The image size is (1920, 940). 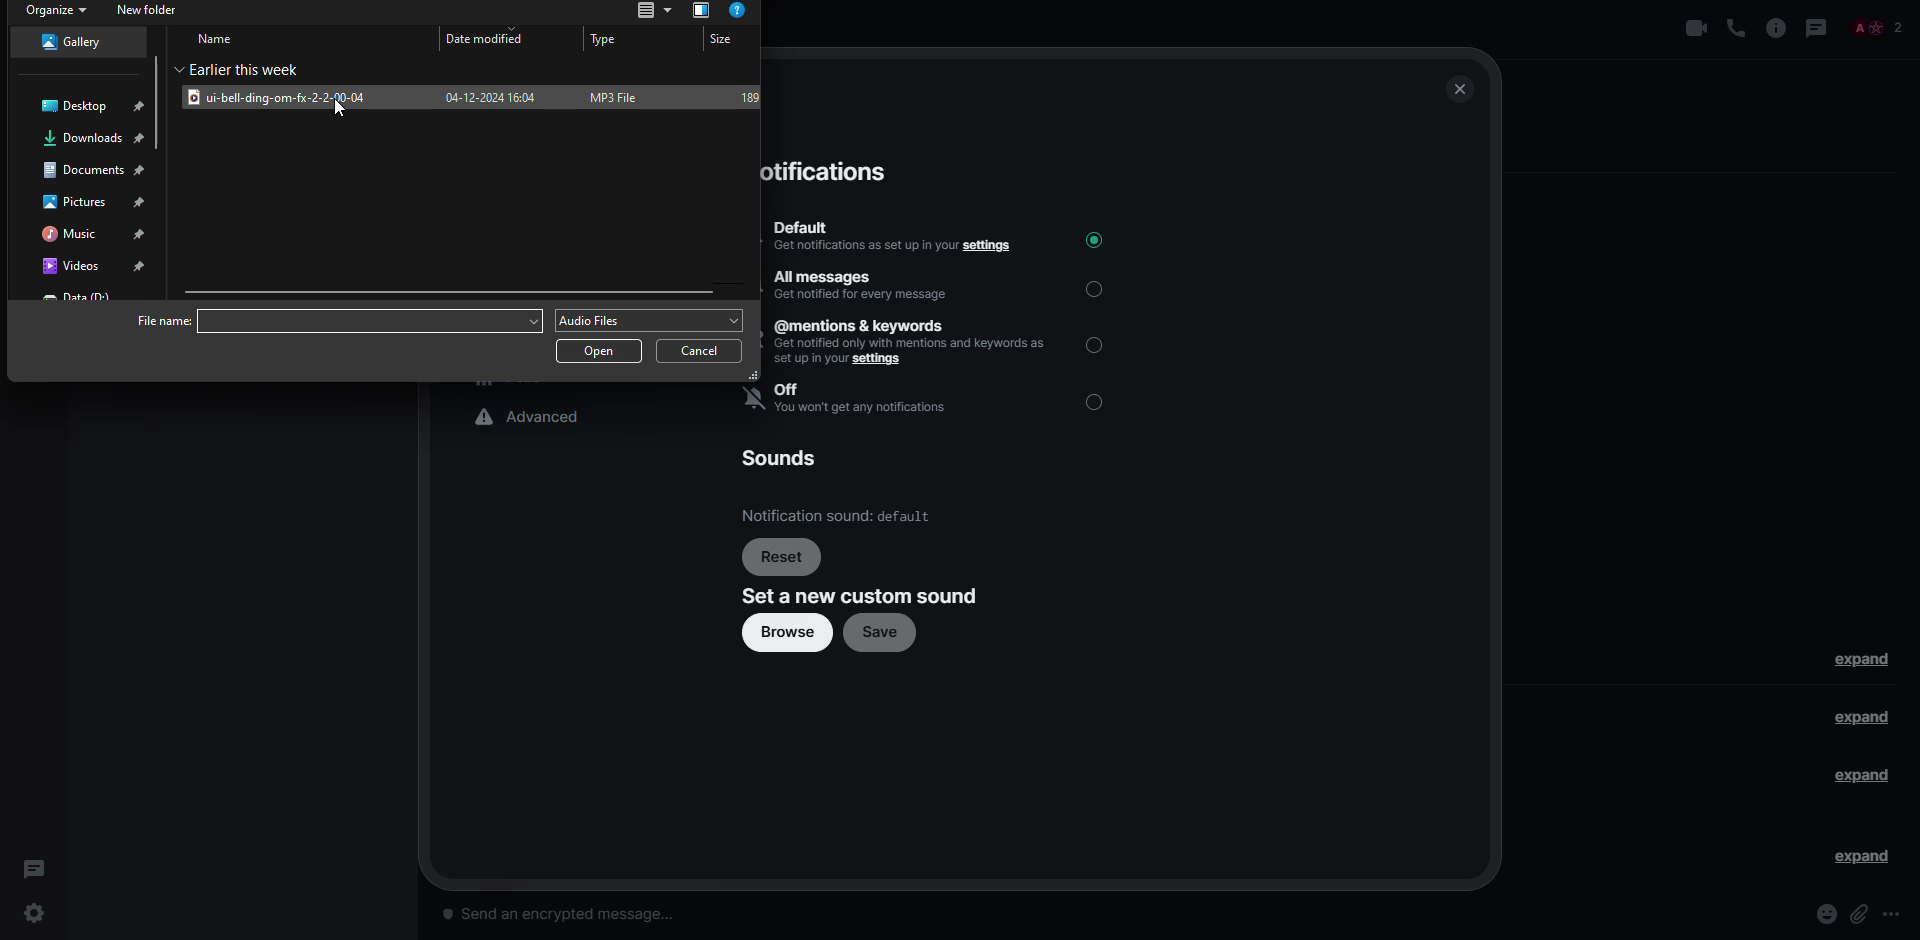 I want to click on send an encrypted message, so click(x=571, y=916).